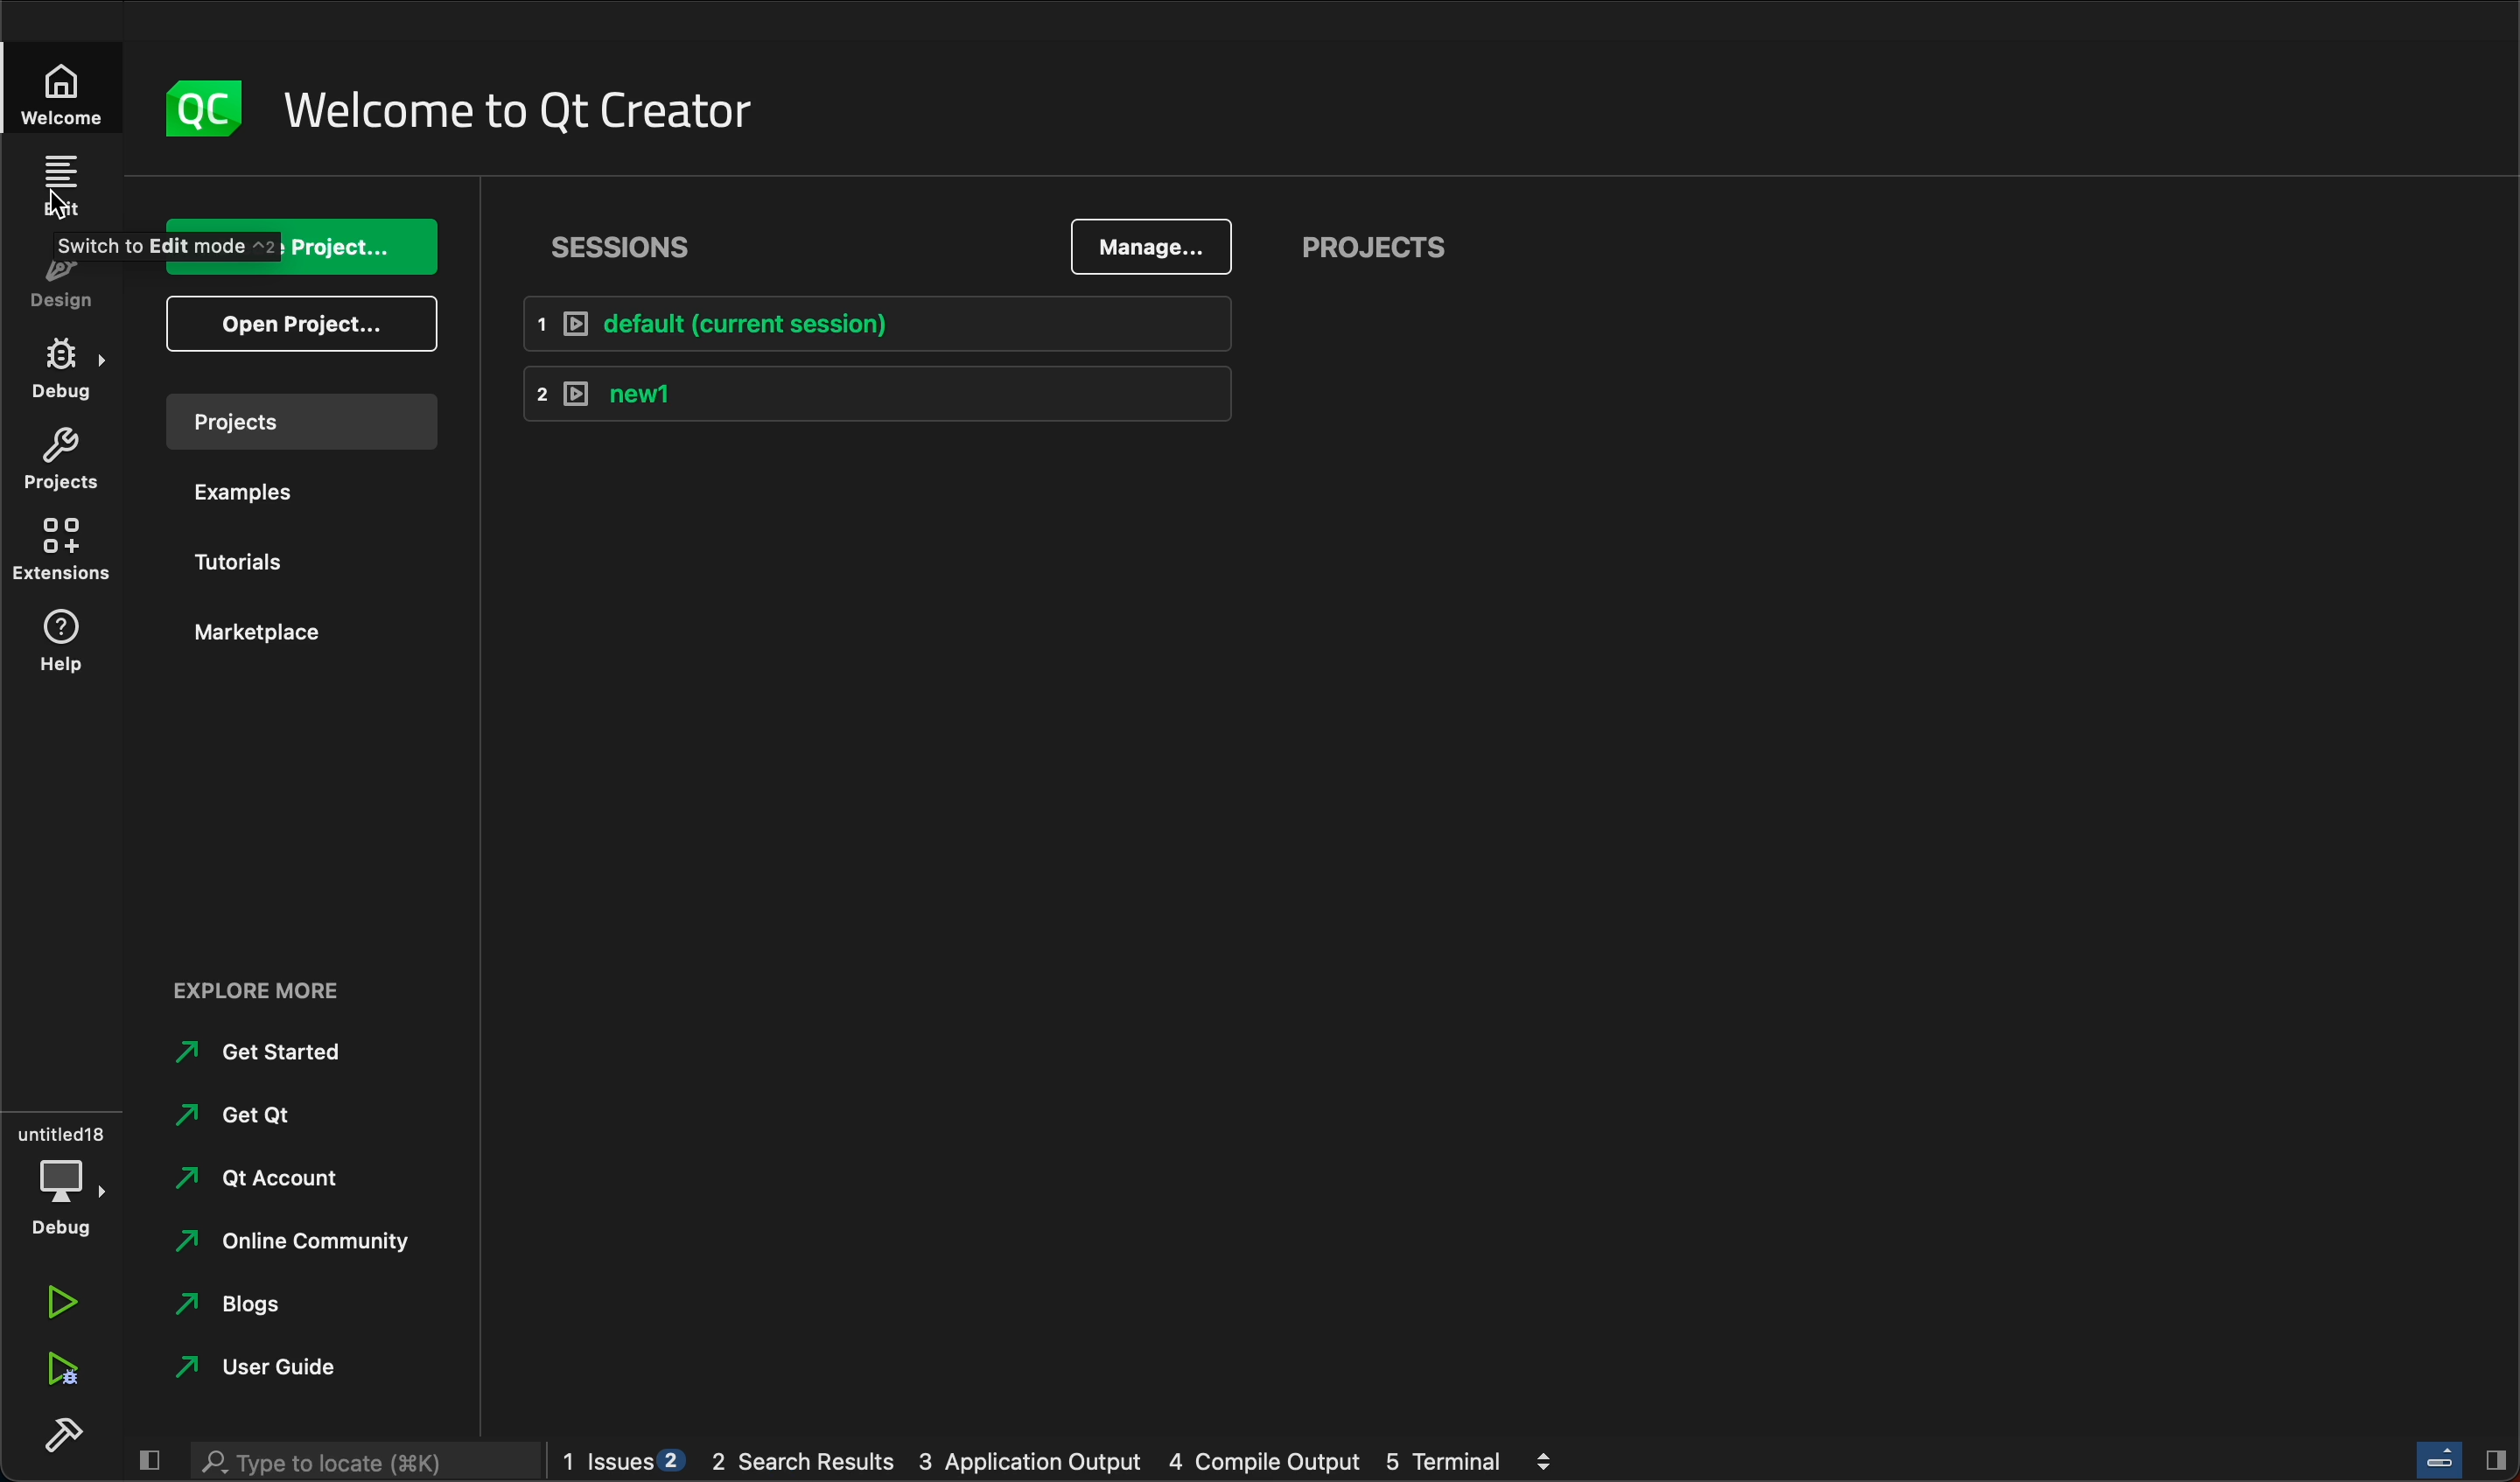 This screenshot has height=1482, width=2520. Describe the element at coordinates (275, 1368) in the screenshot. I see `user guide` at that location.